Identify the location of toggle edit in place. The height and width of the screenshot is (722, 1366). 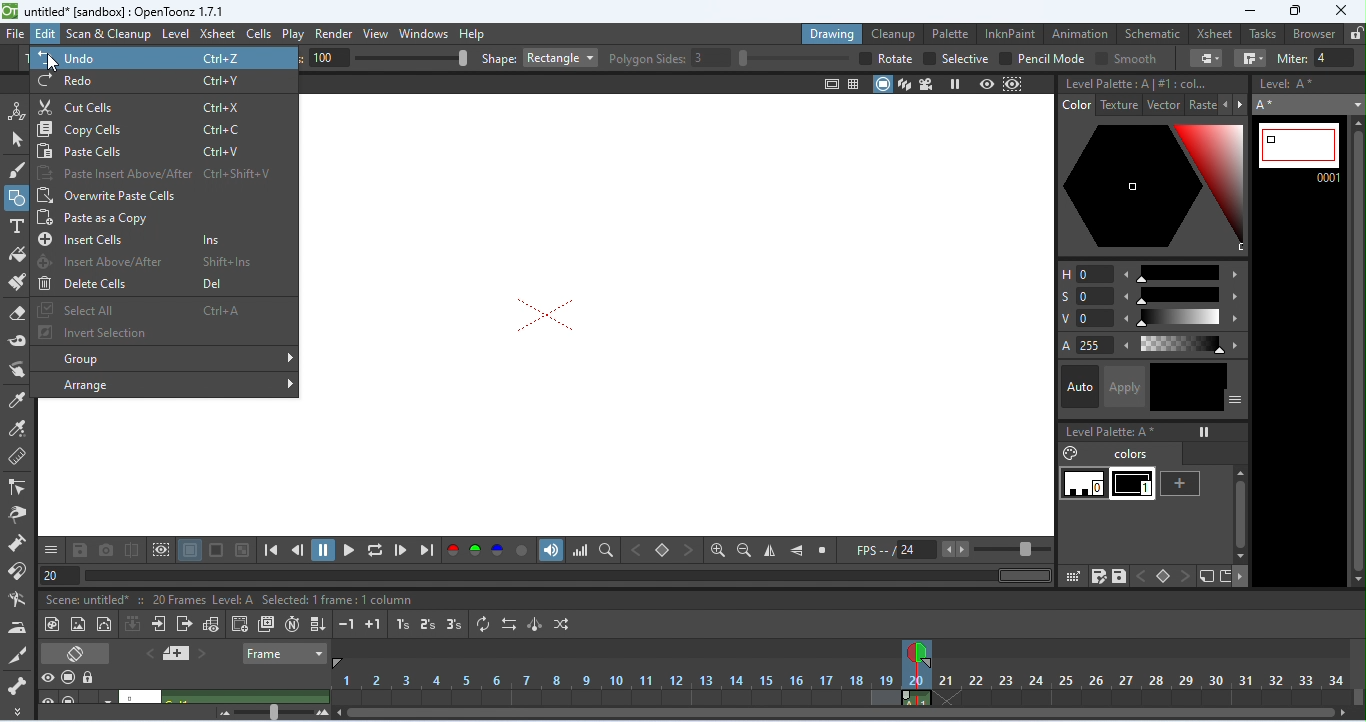
(210, 623).